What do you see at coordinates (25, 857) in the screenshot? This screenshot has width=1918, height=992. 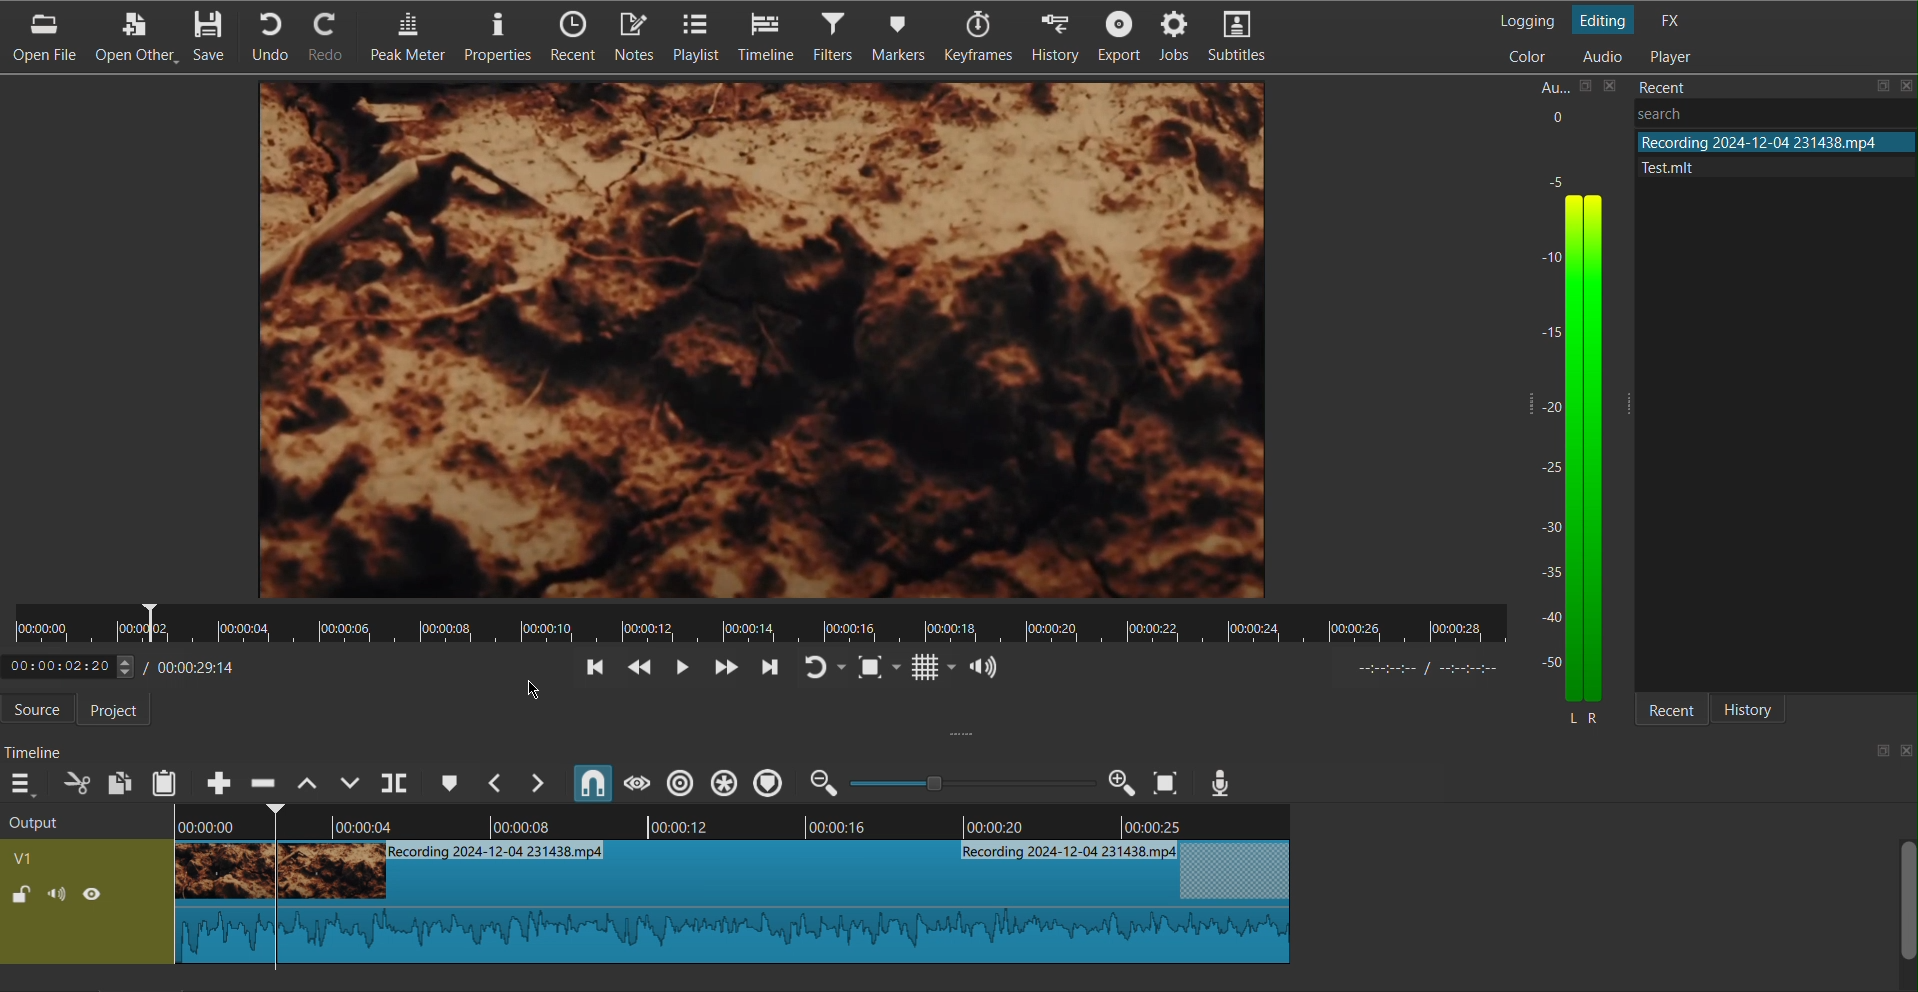 I see `v1` at bounding box center [25, 857].